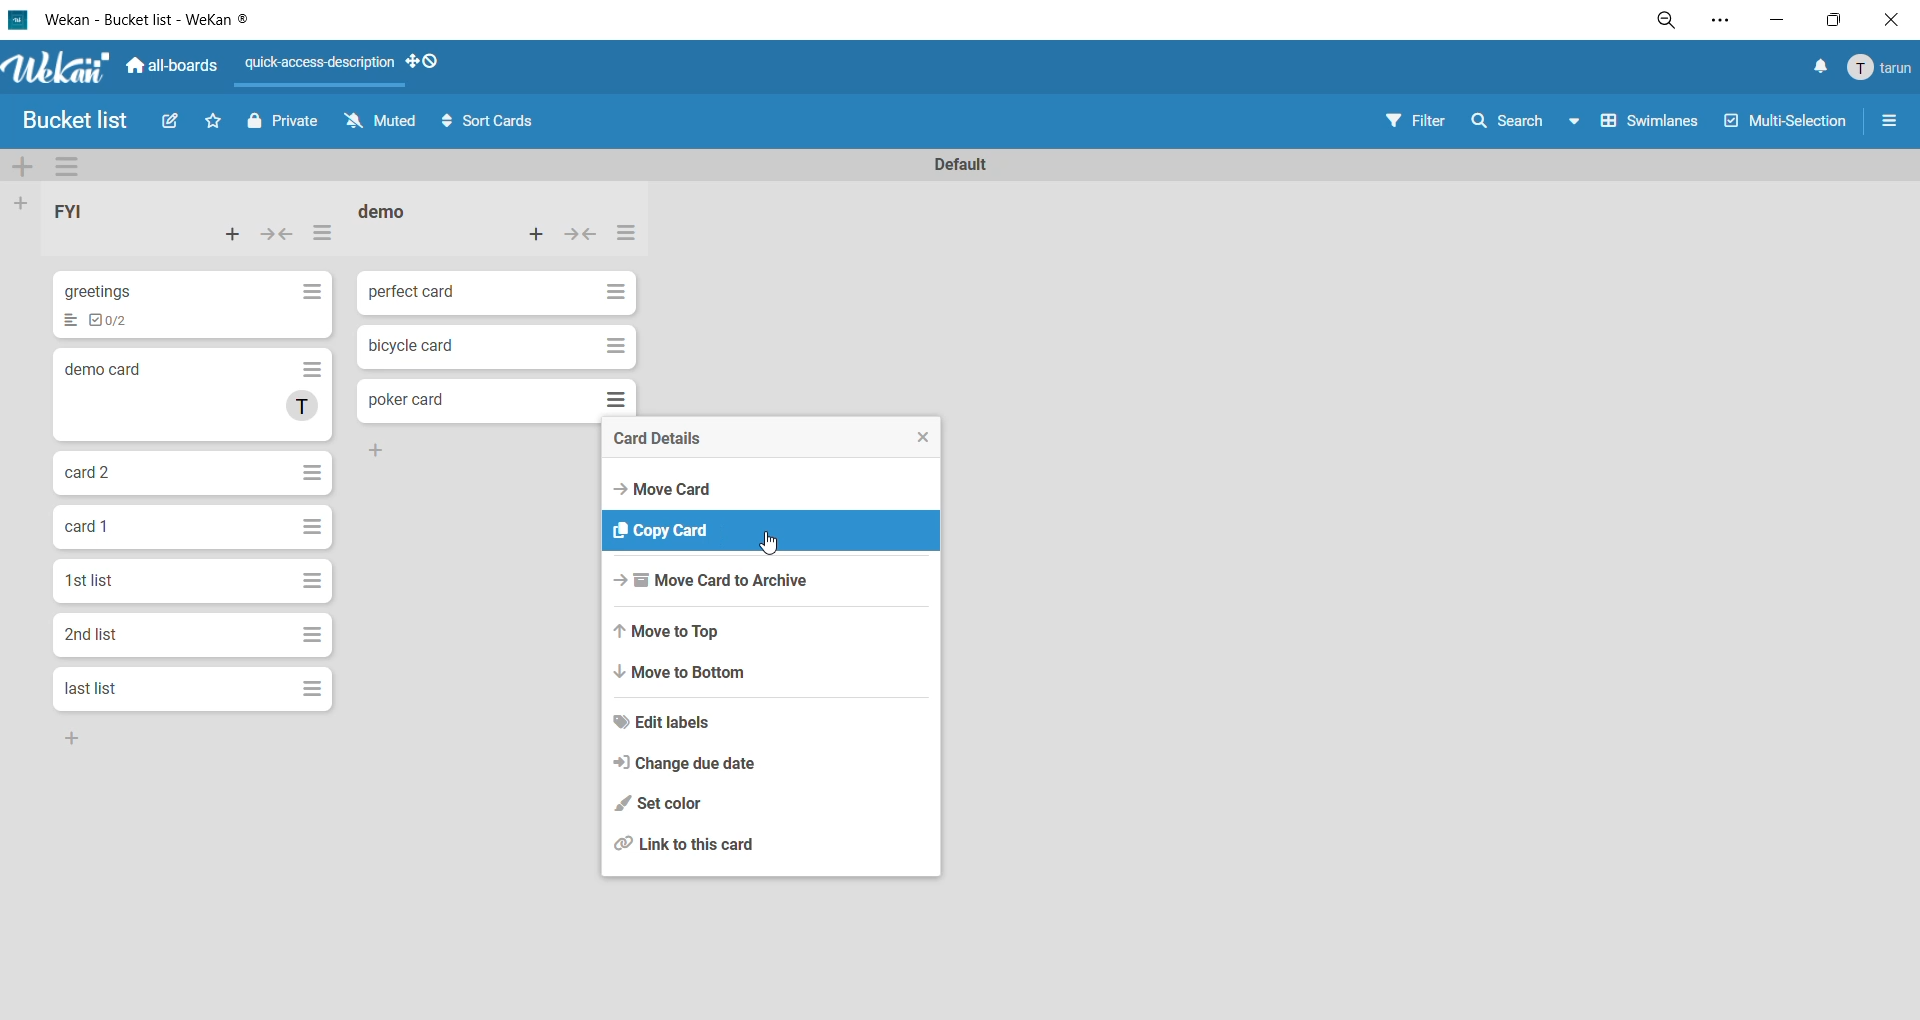  What do you see at coordinates (431, 63) in the screenshot?
I see `show desktop drag handles` at bounding box center [431, 63].